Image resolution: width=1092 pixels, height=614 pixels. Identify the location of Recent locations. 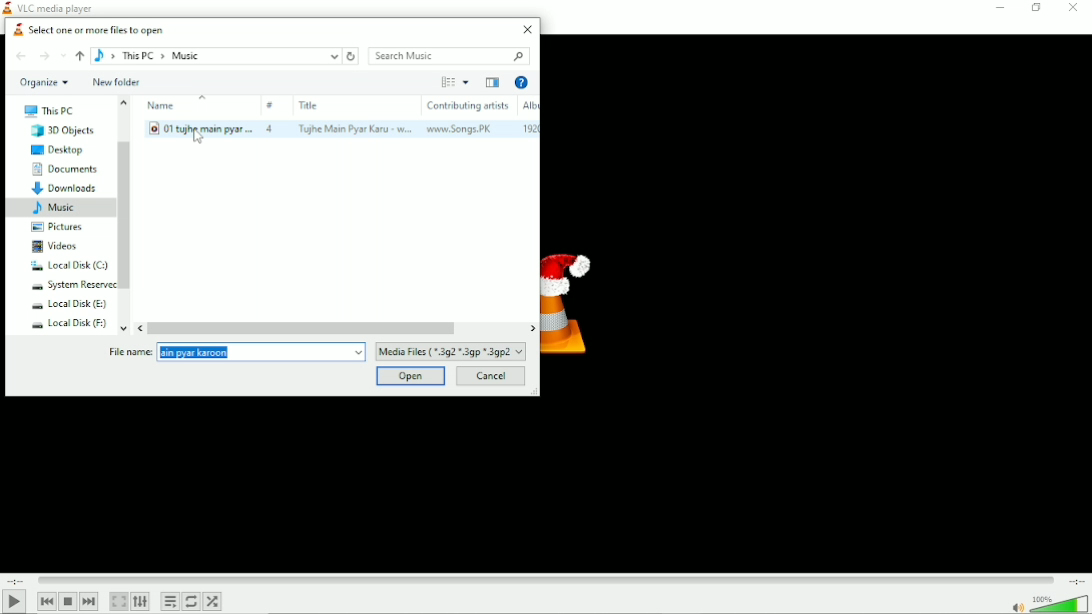
(62, 56).